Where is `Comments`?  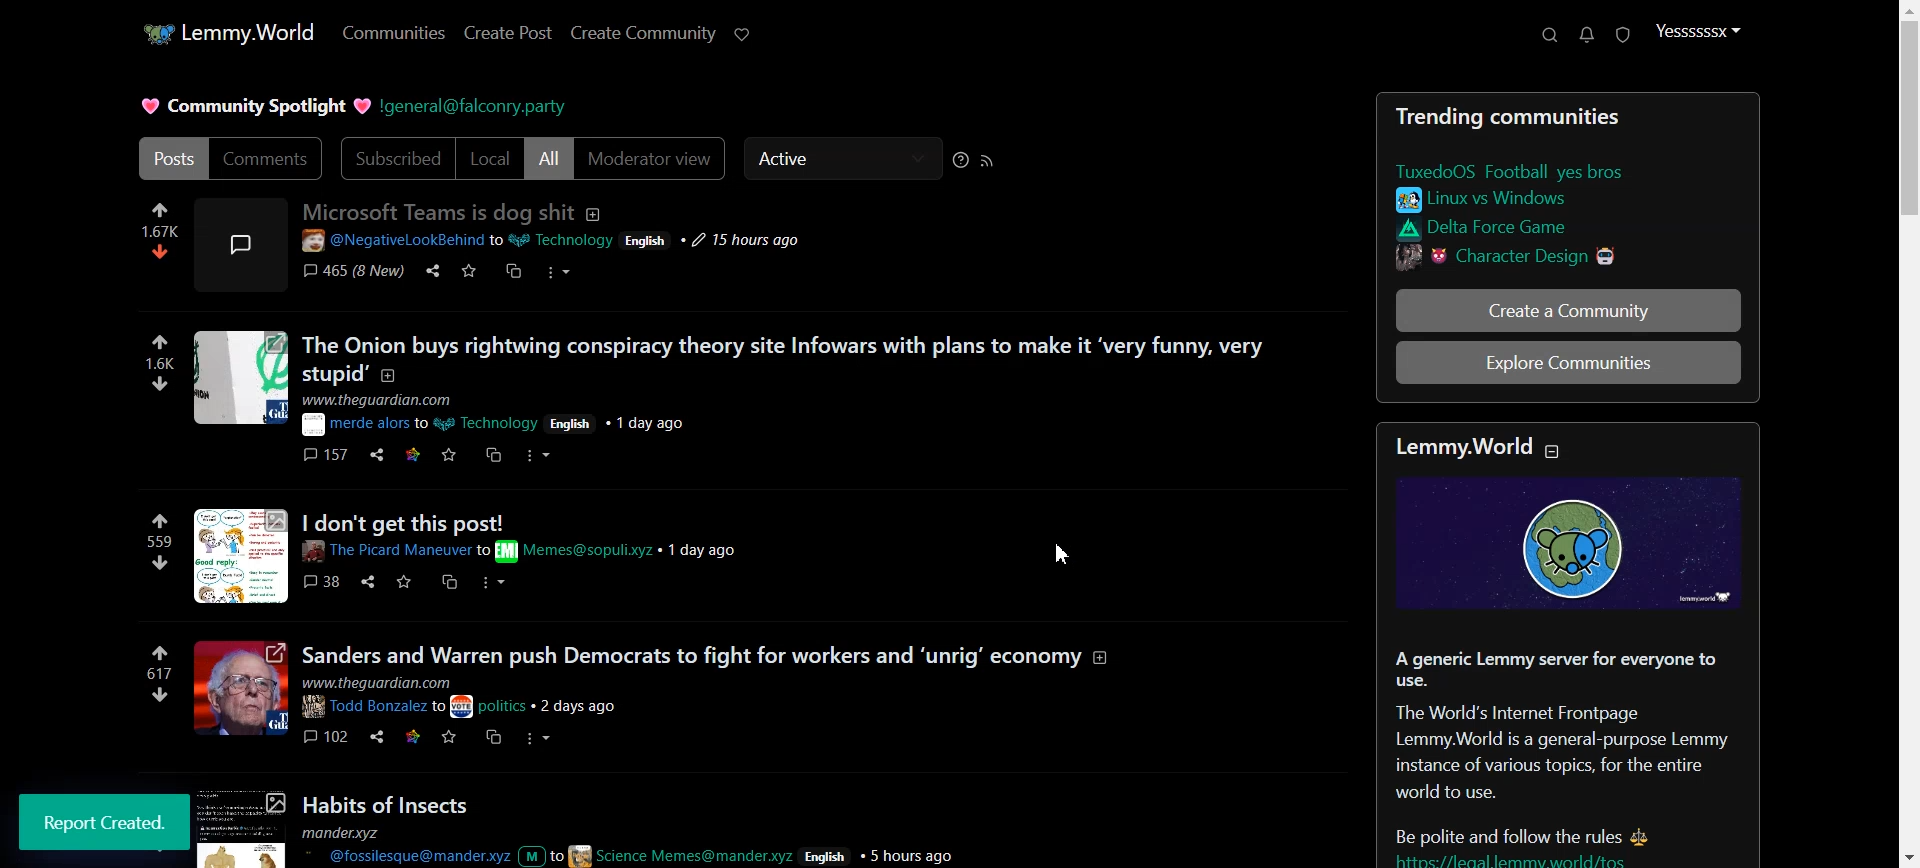 Comments is located at coordinates (270, 158).